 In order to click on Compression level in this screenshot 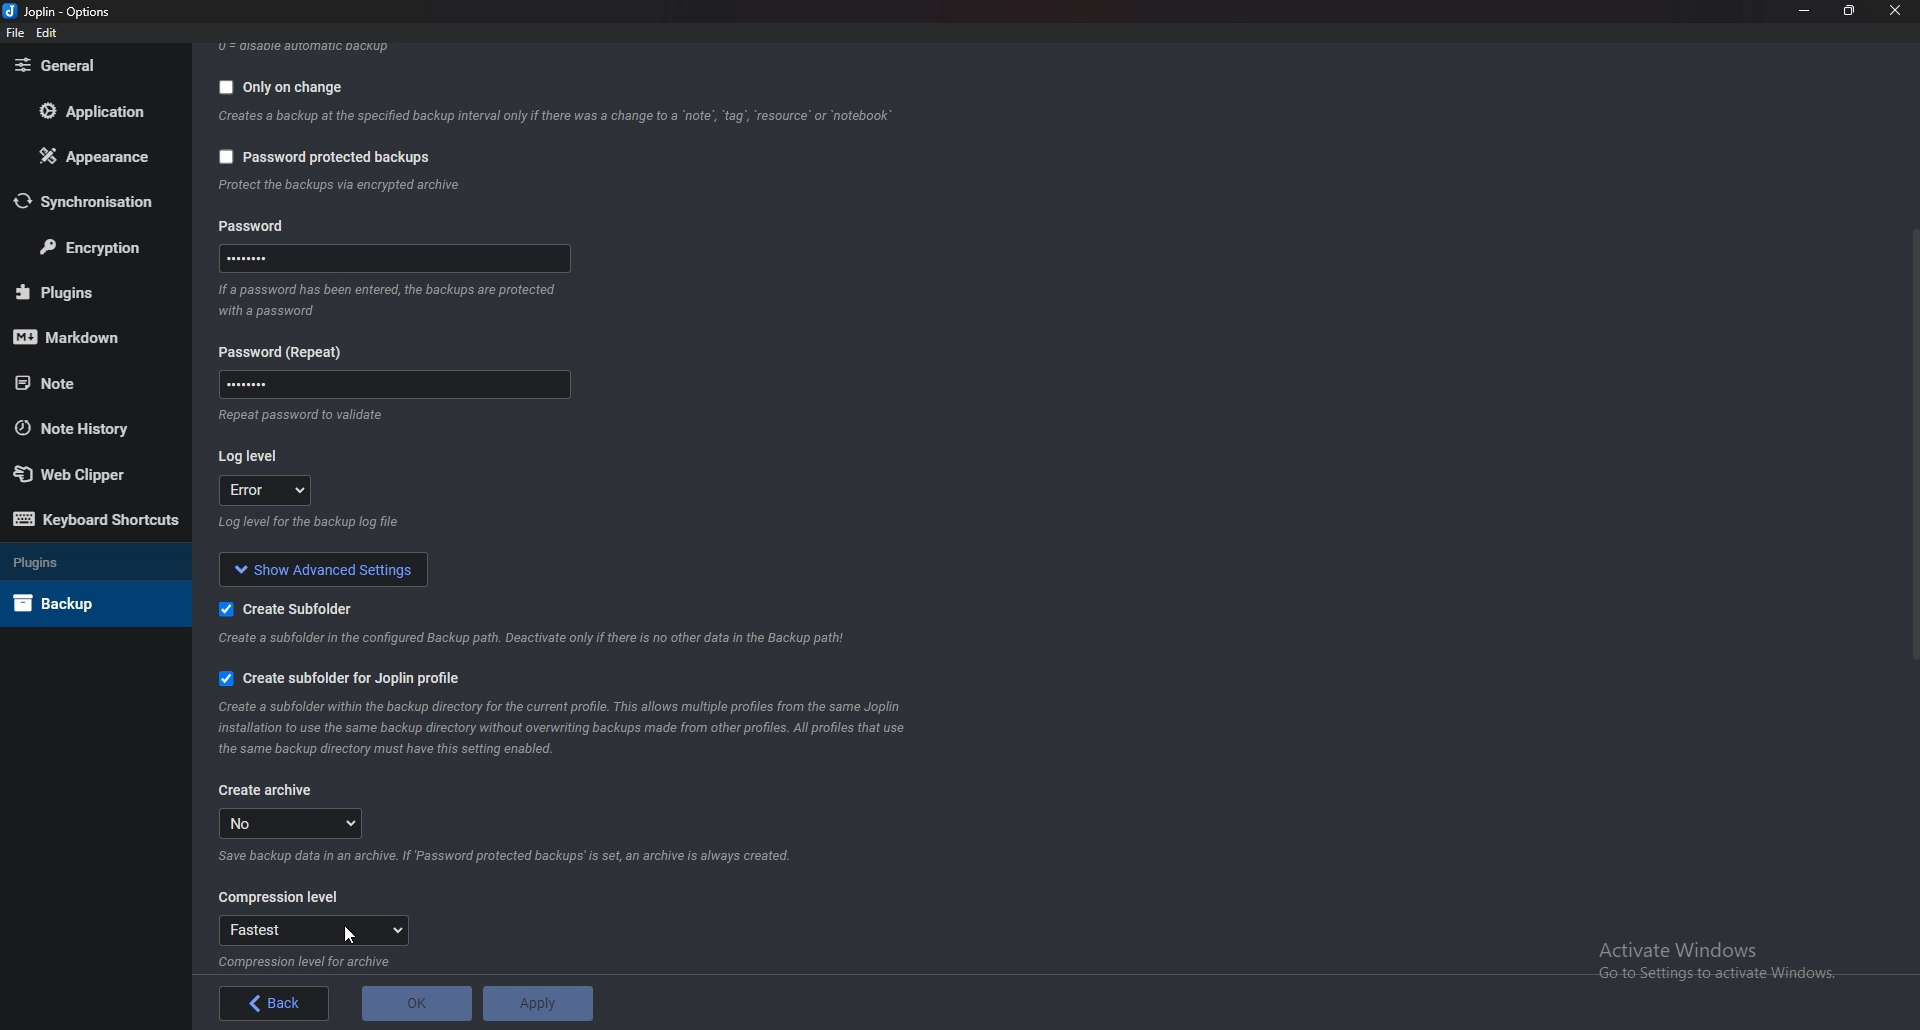, I will do `click(276, 897)`.